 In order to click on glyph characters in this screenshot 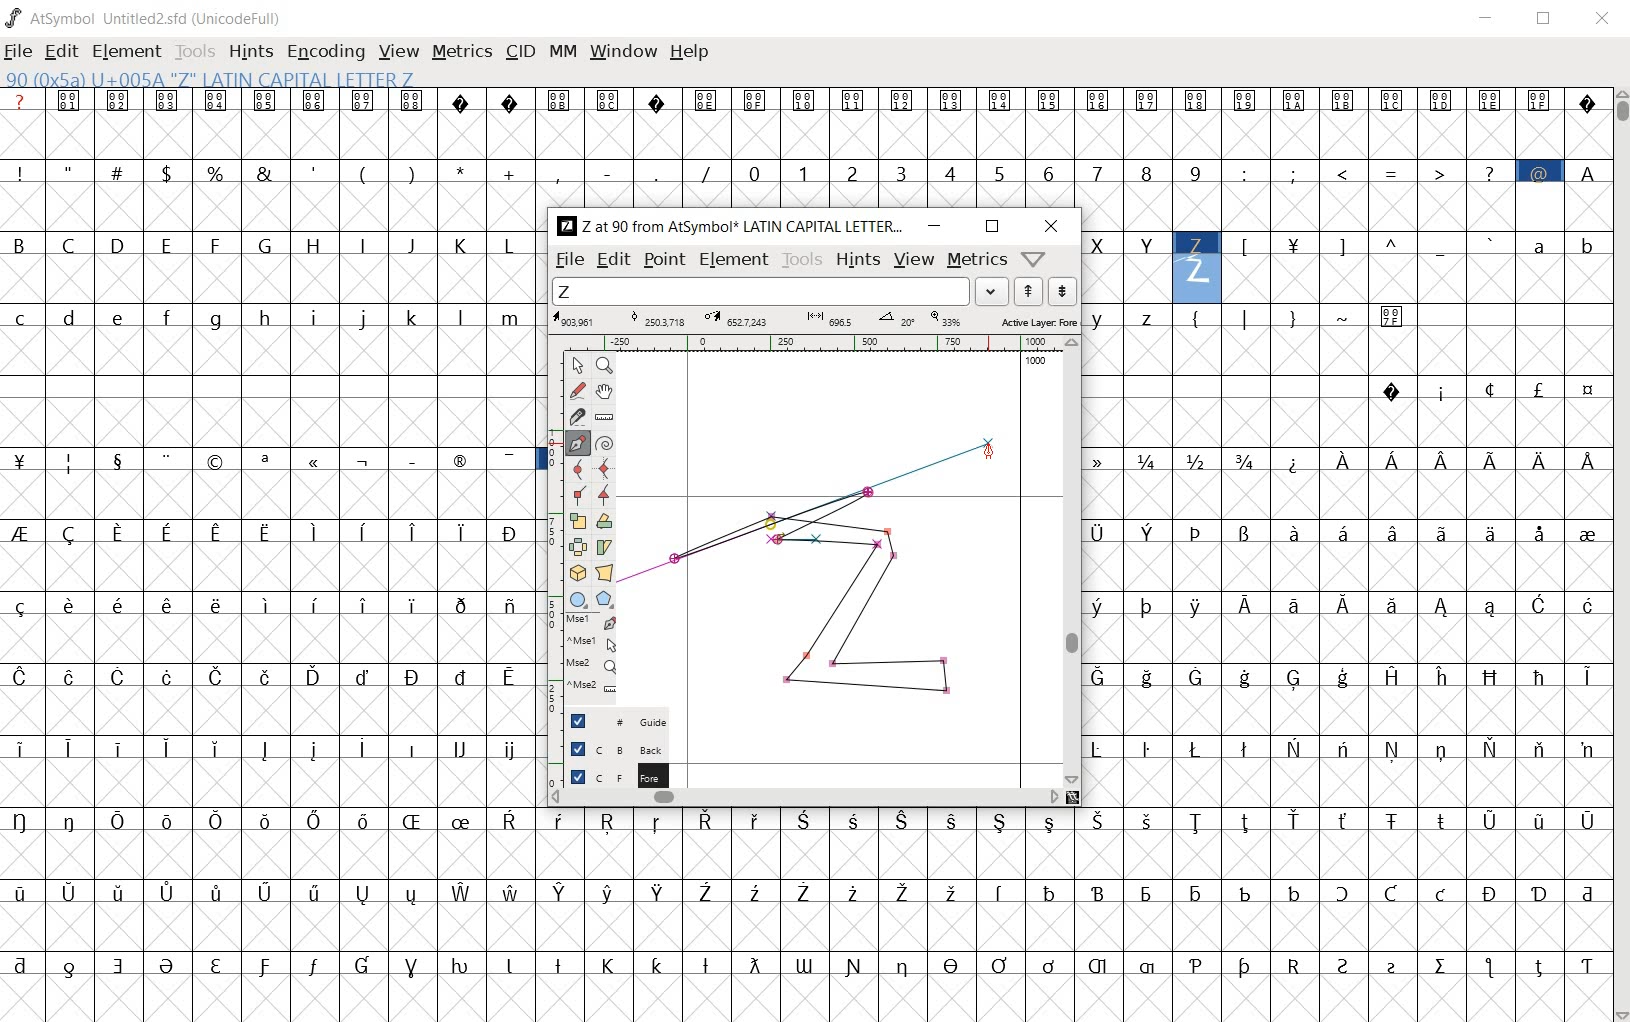, I will do `click(1094, 147)`.